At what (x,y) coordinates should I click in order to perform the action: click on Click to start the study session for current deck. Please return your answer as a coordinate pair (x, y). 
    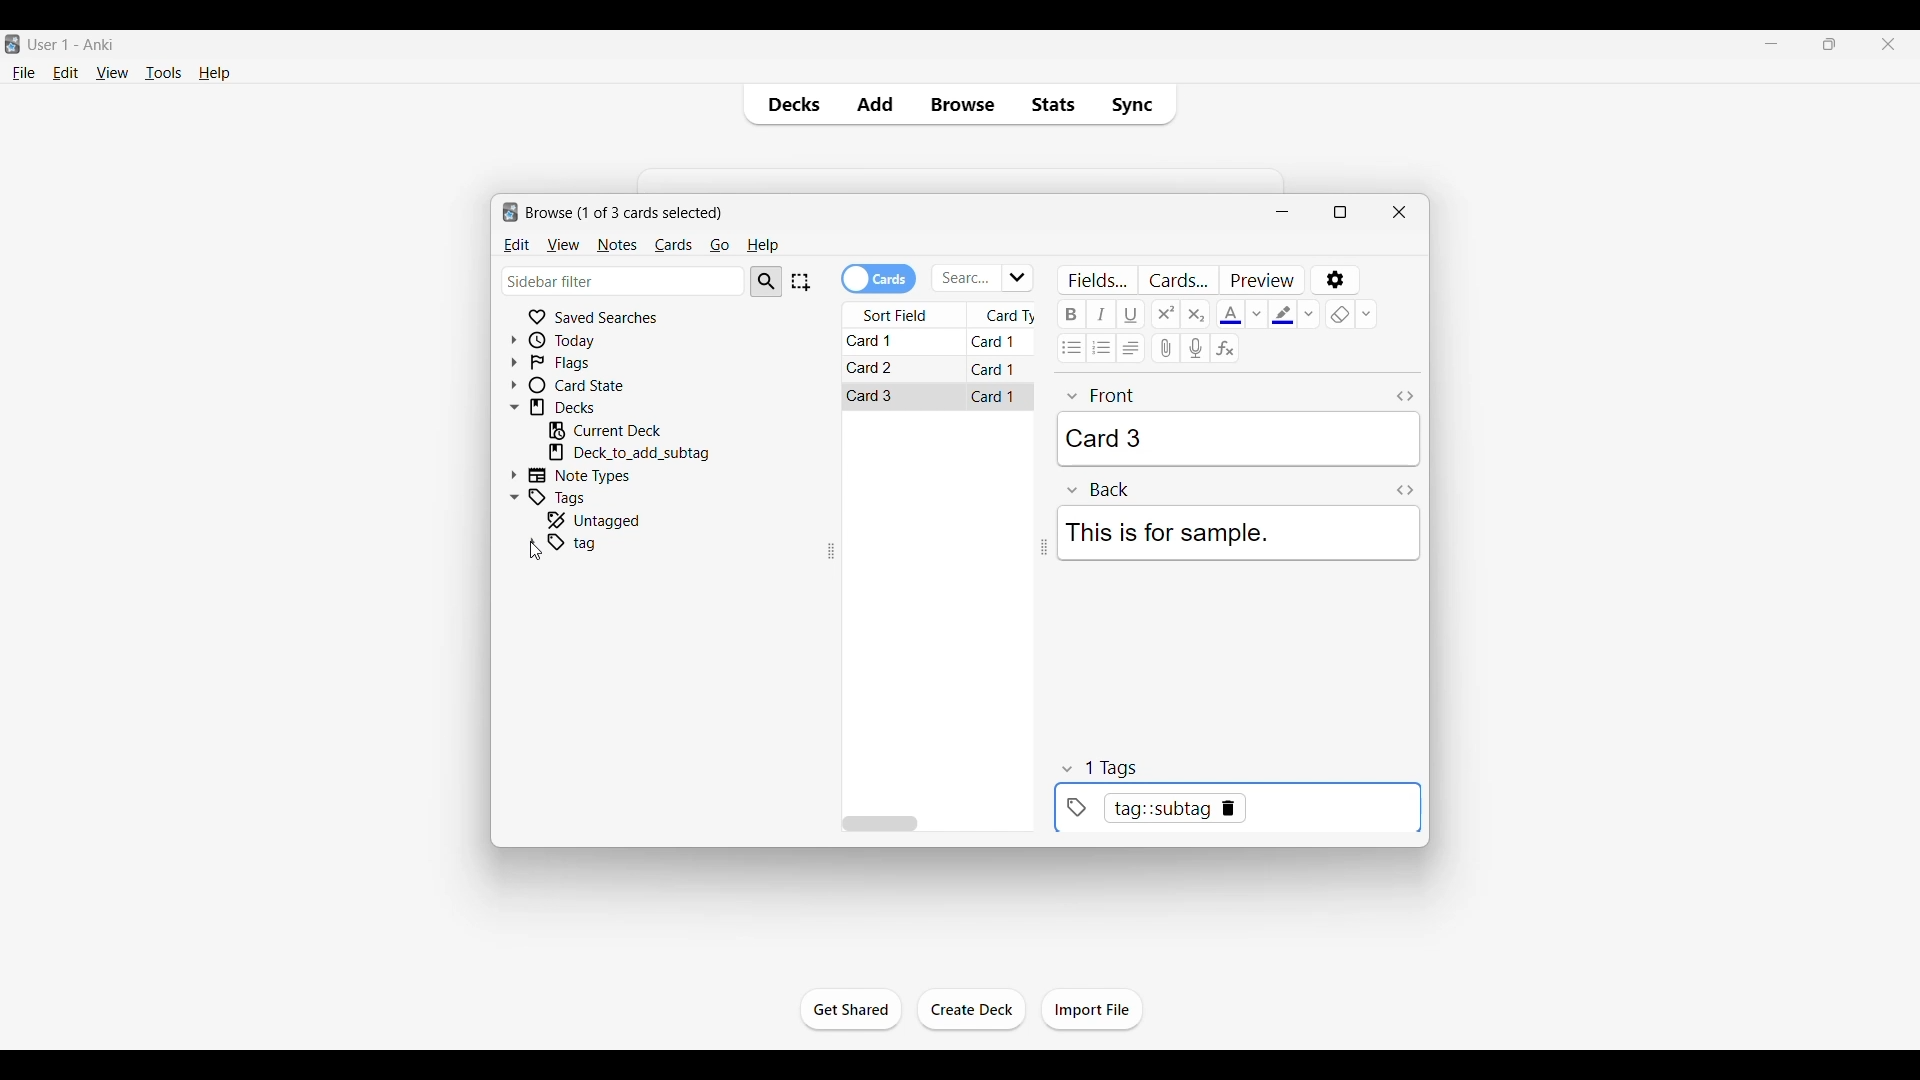
    Looking at the image, I should click on (851, 1010).